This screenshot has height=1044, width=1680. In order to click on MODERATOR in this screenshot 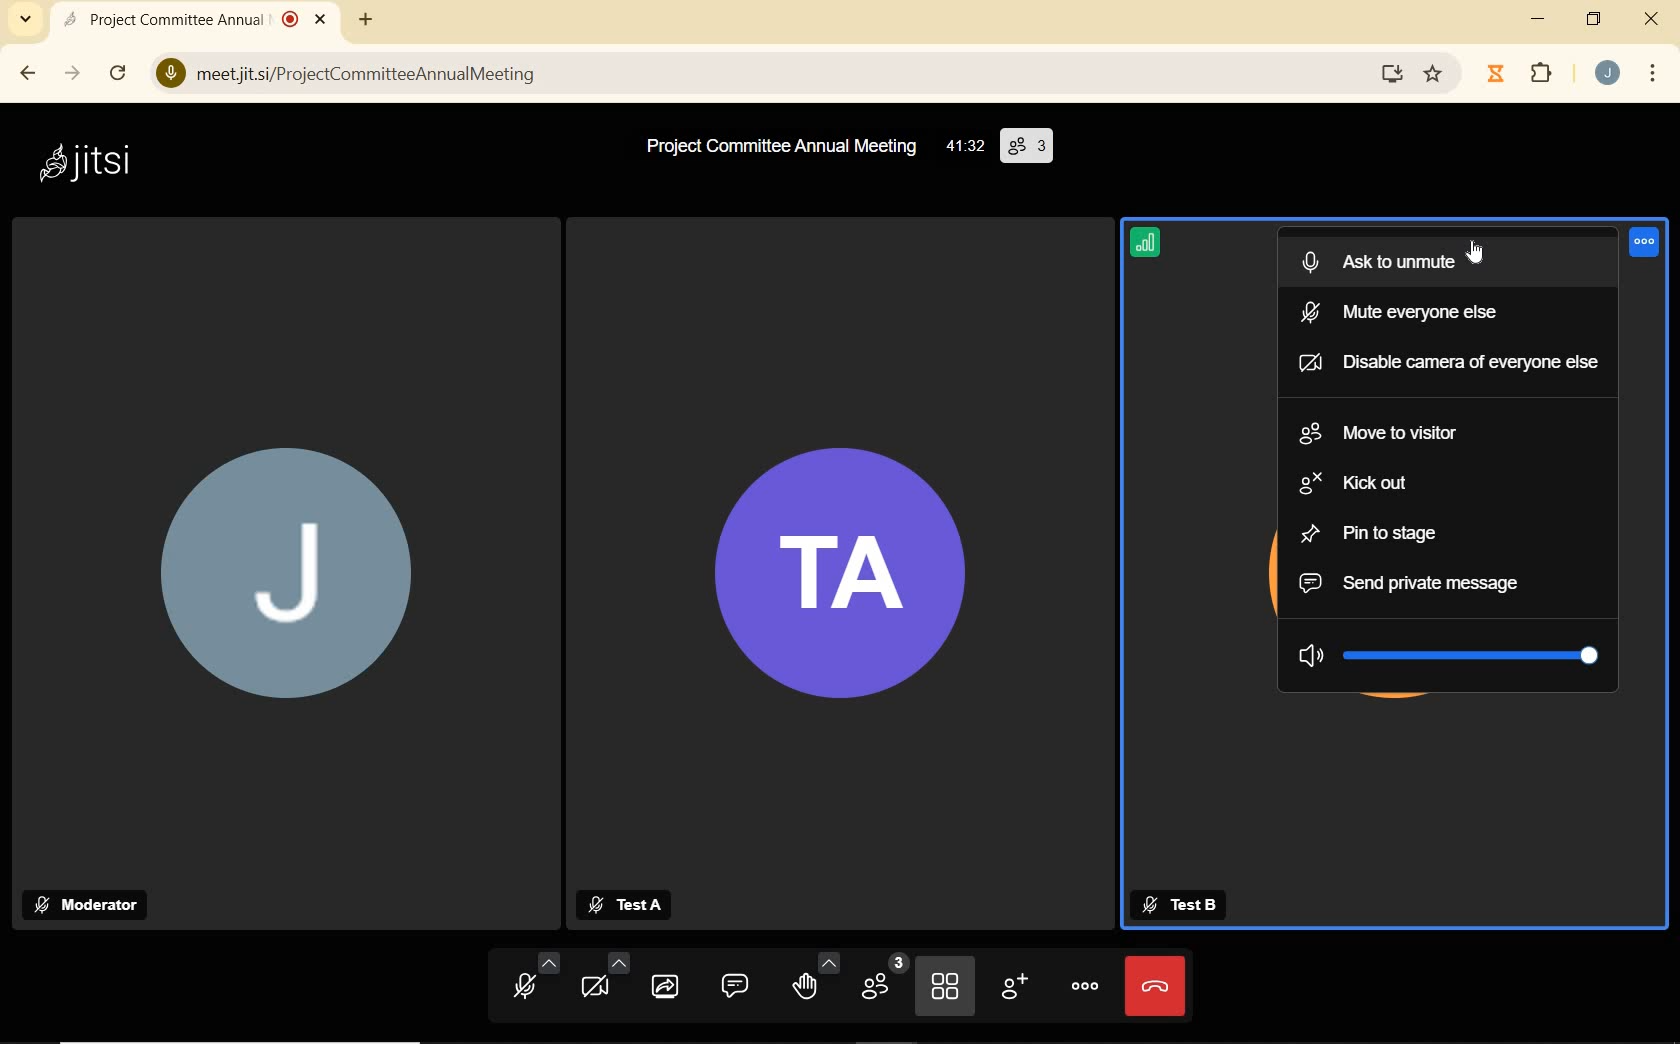, I will do `click(89, 905)`.